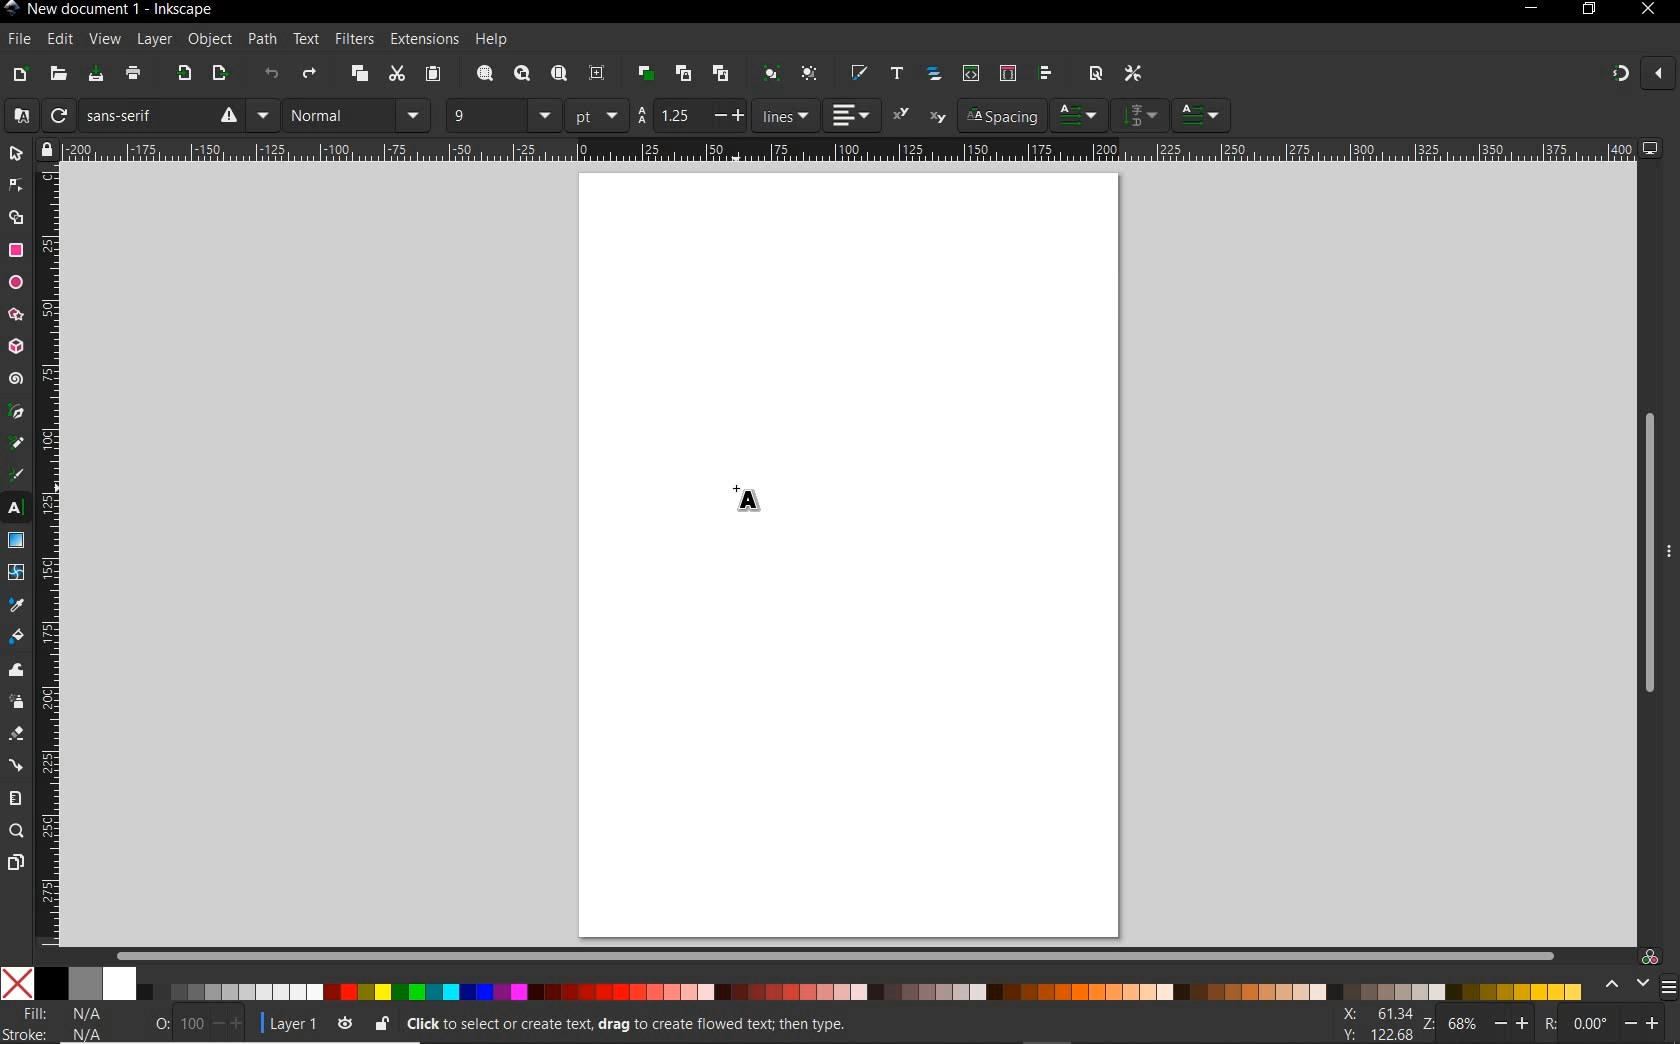 The height and width of the screenshot is (1044, 1680). I want to click on zoom drawing, so click(523, 75).